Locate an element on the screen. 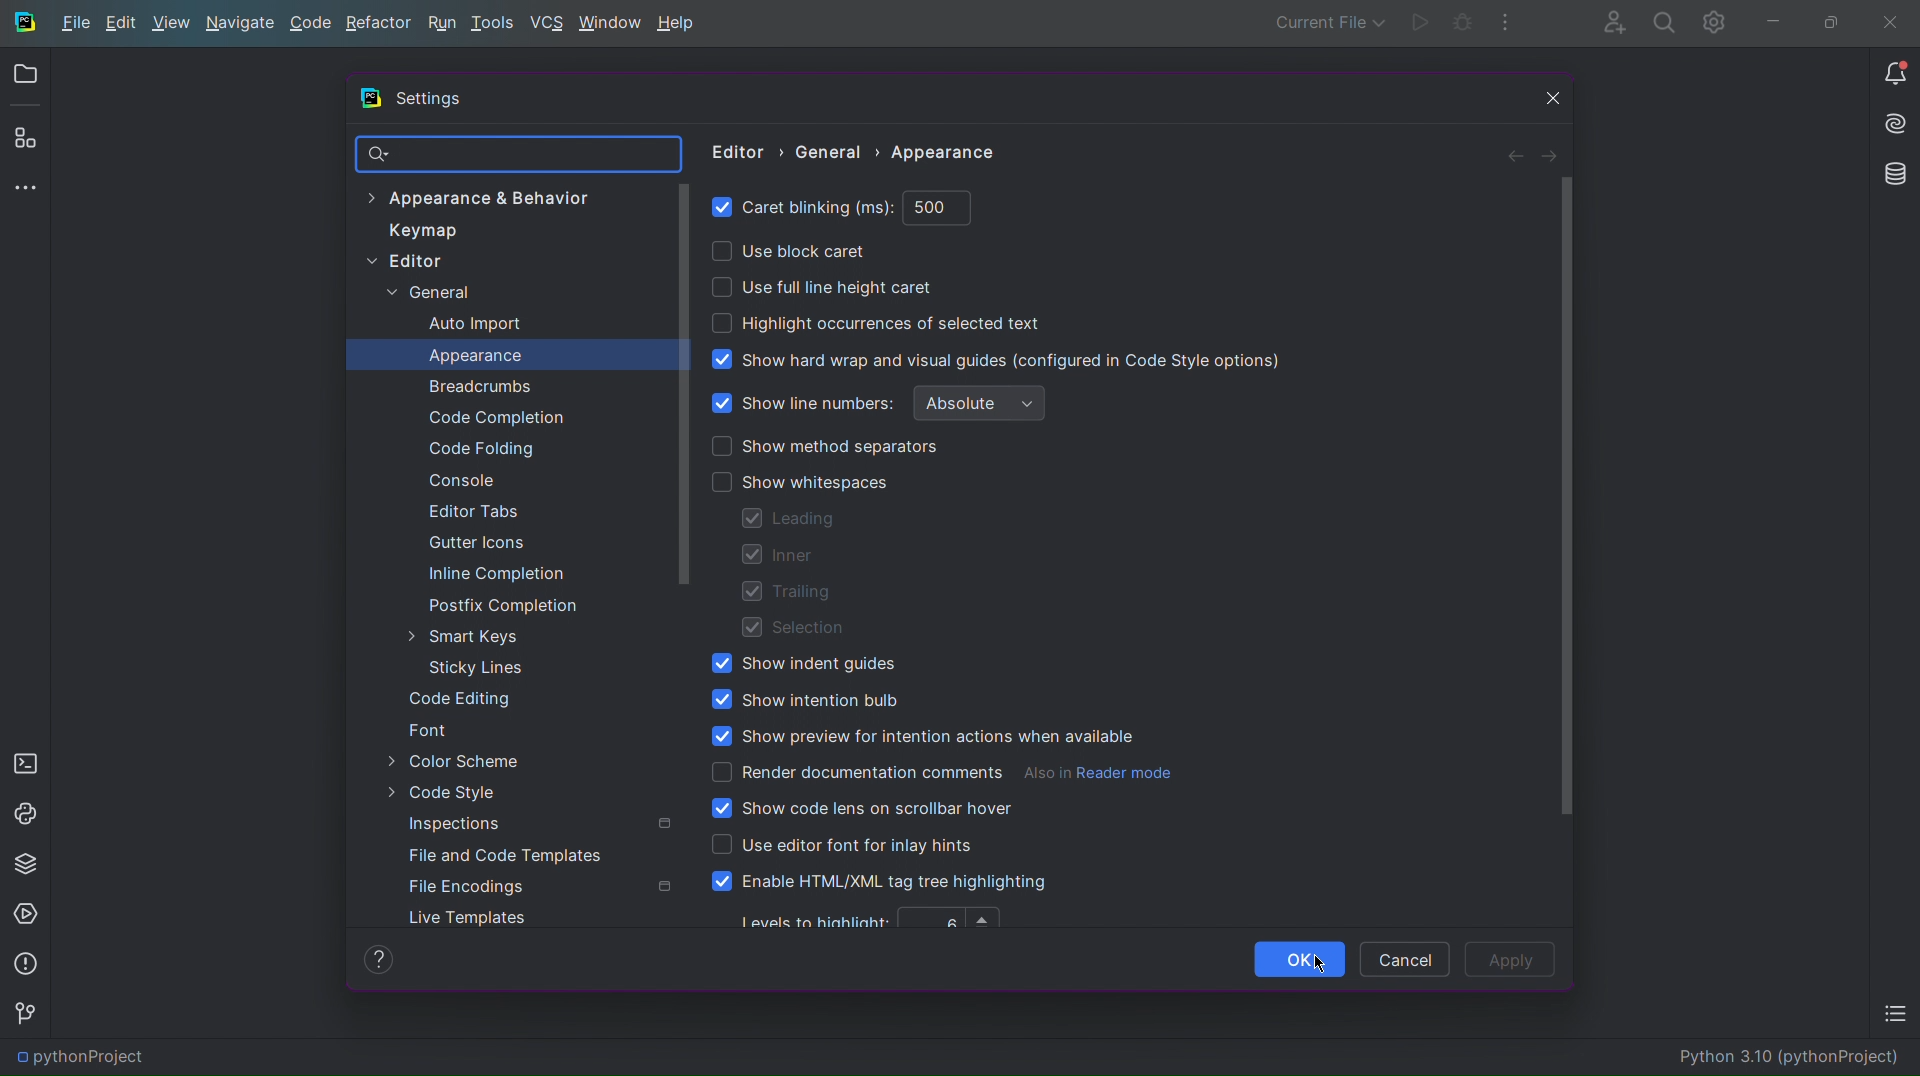  TODO is located at coordinates (1894, 1017).